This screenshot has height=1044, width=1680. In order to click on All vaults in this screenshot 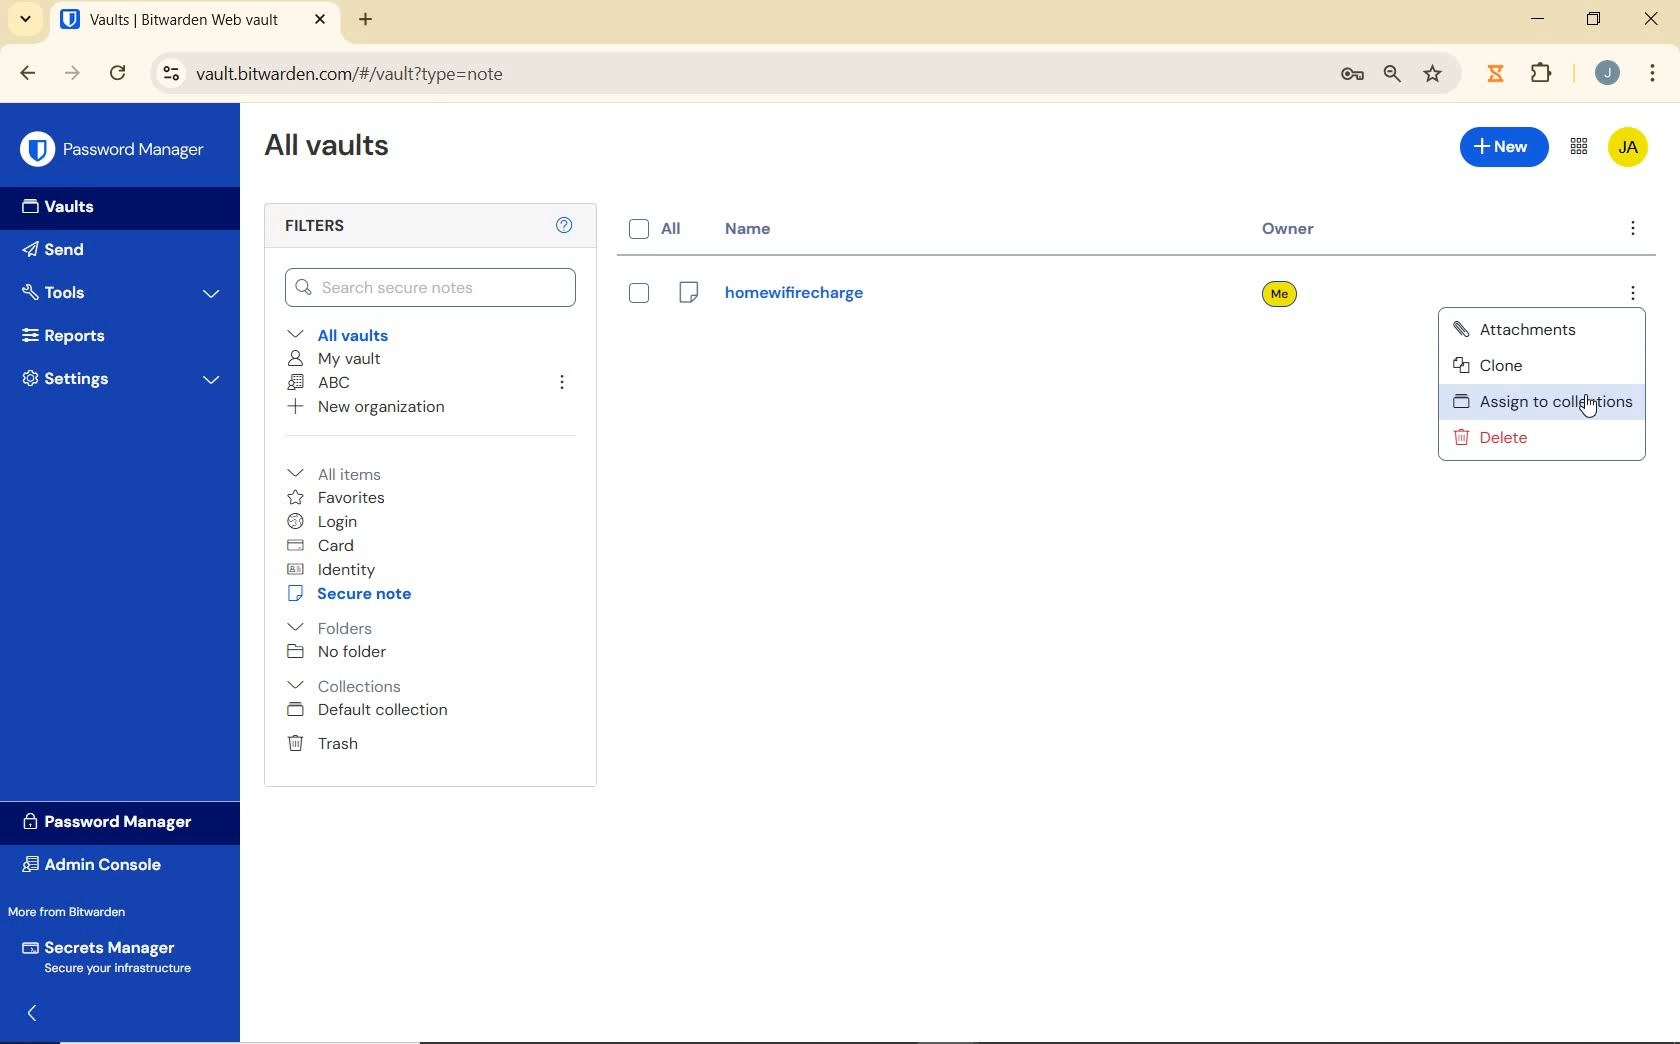, I will do `click(341, 333)`.